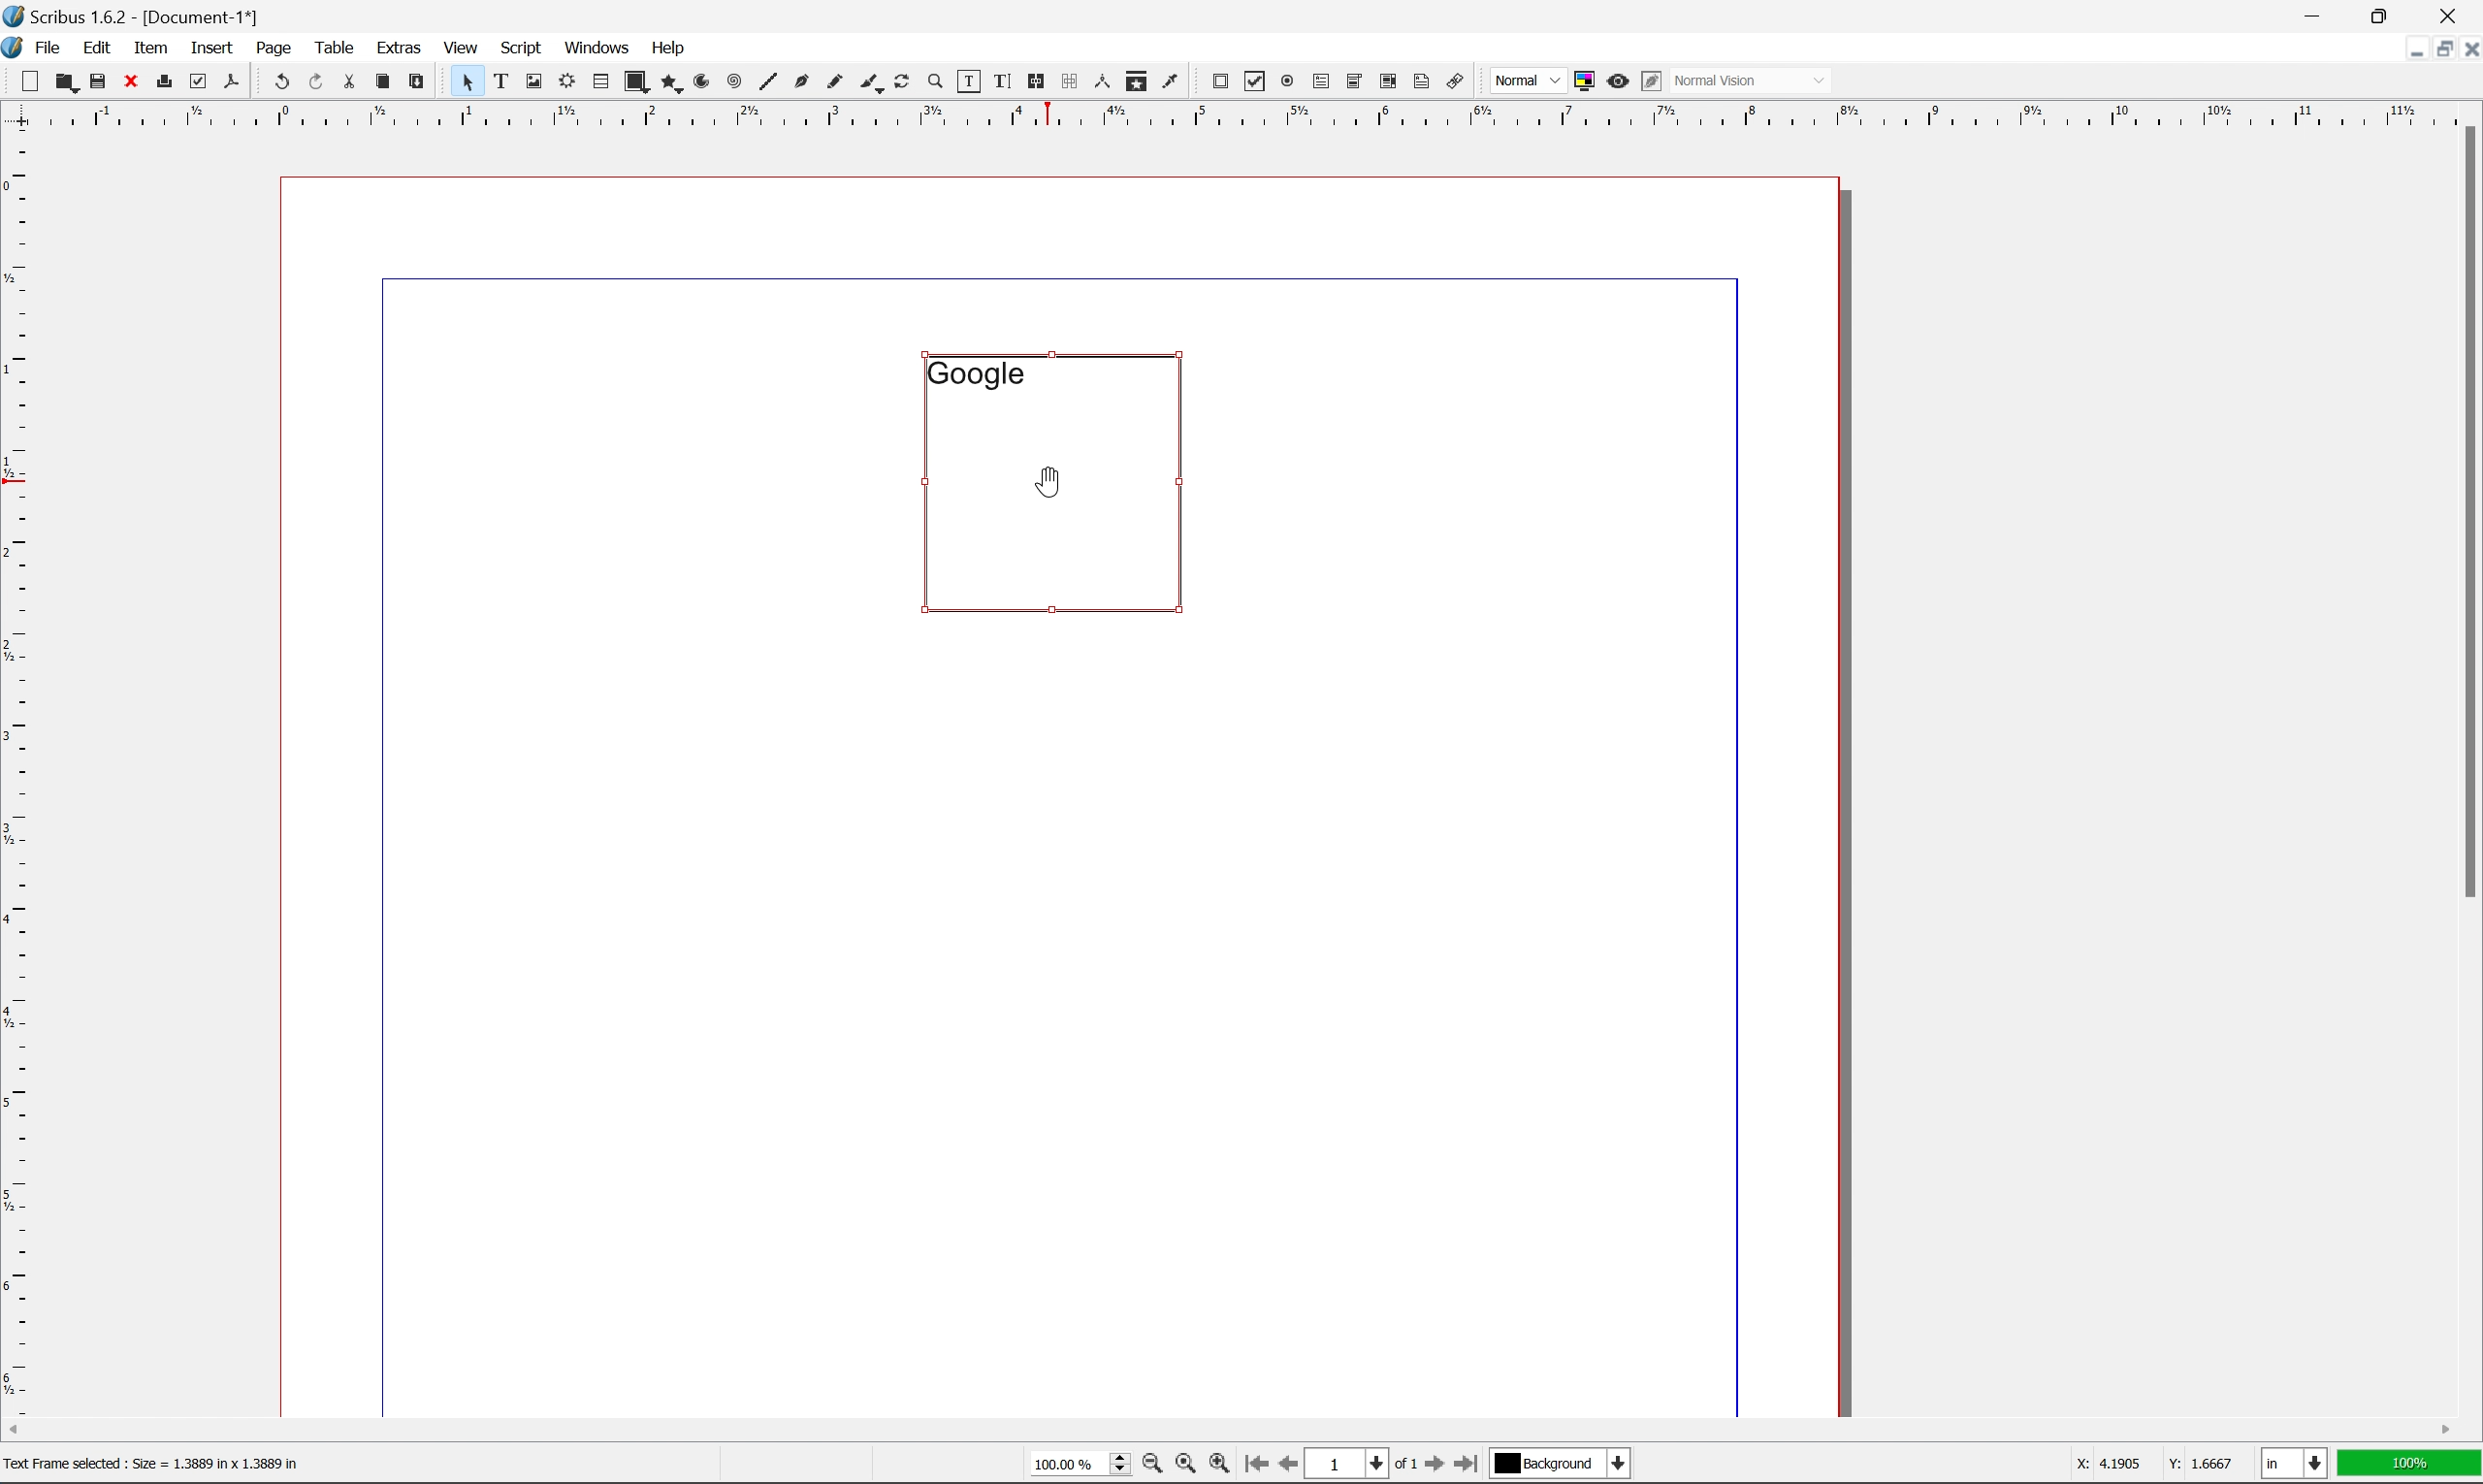 This screenshot has height=1484, width=2483. What do you see at coordinates (667, 48) in the screenshot?
I see `help` at bounding box center [667, 48].